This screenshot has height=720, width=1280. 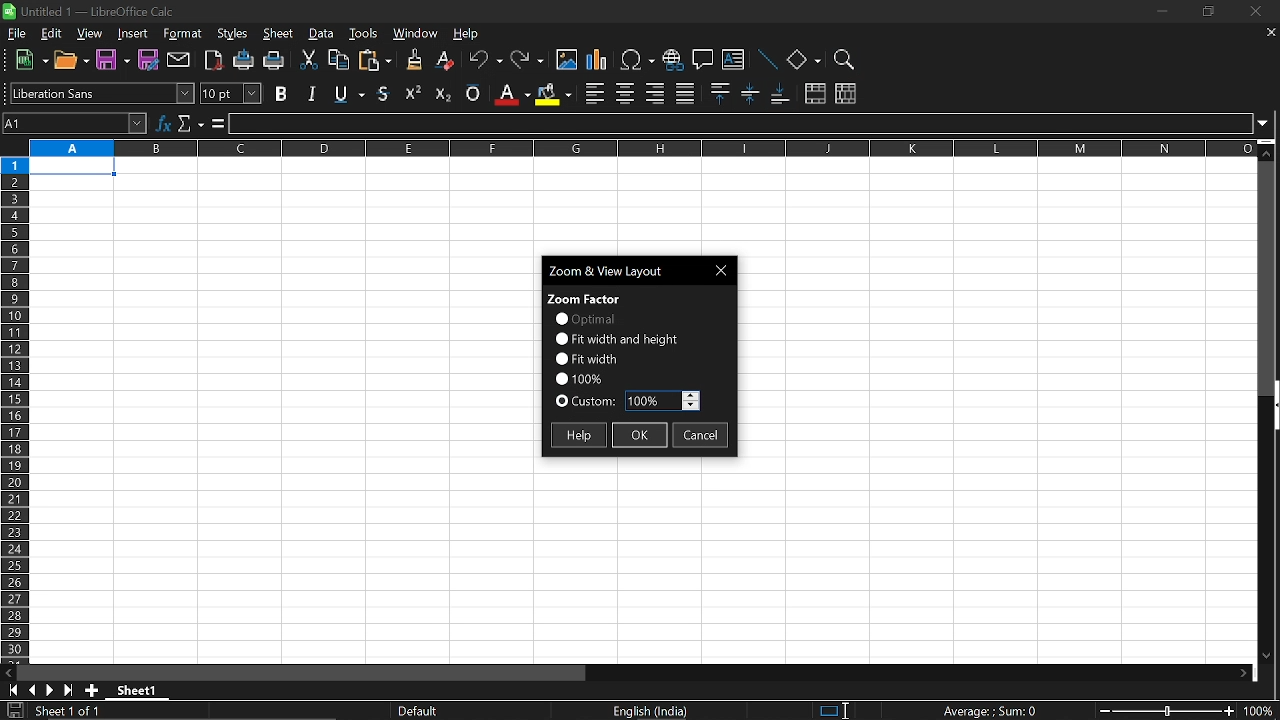 What do you see at coordinates (1268, 122) in the screenshot?
I see `expand formula bar` at bounding box center [1268, 122].